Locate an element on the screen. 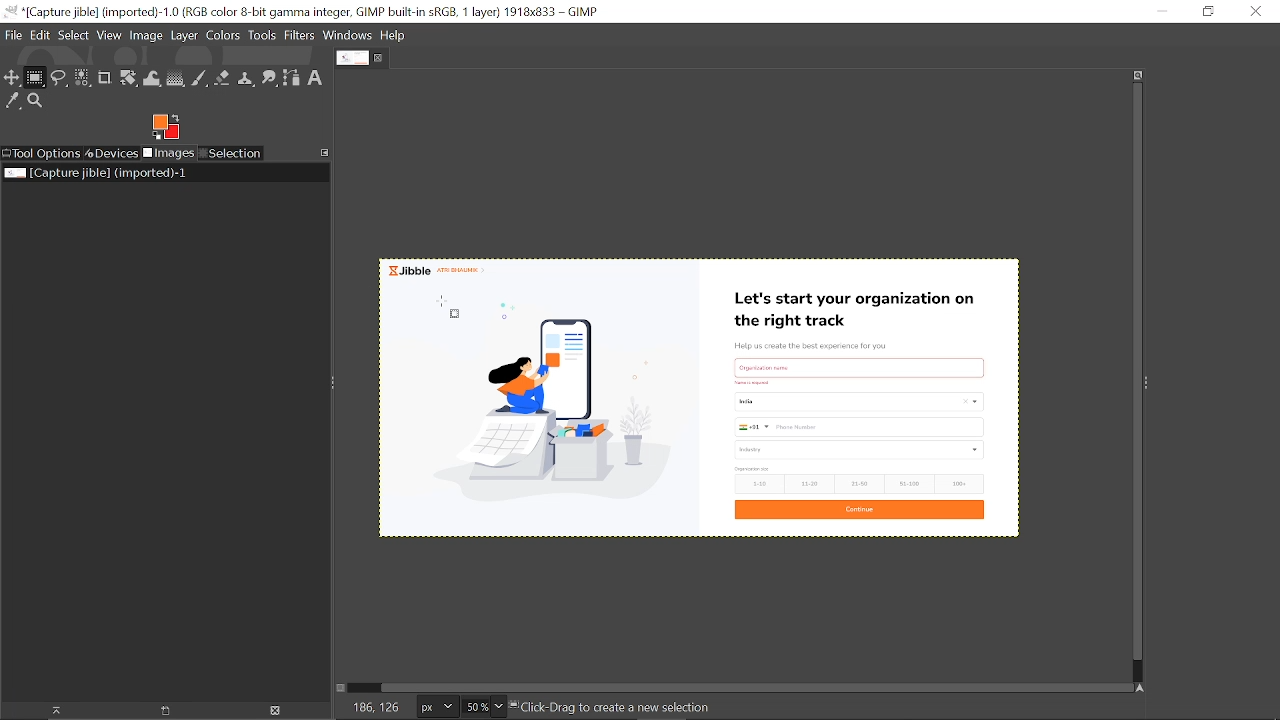 The image size is (1280, 720). Current image is located at coordinates (94, 173).